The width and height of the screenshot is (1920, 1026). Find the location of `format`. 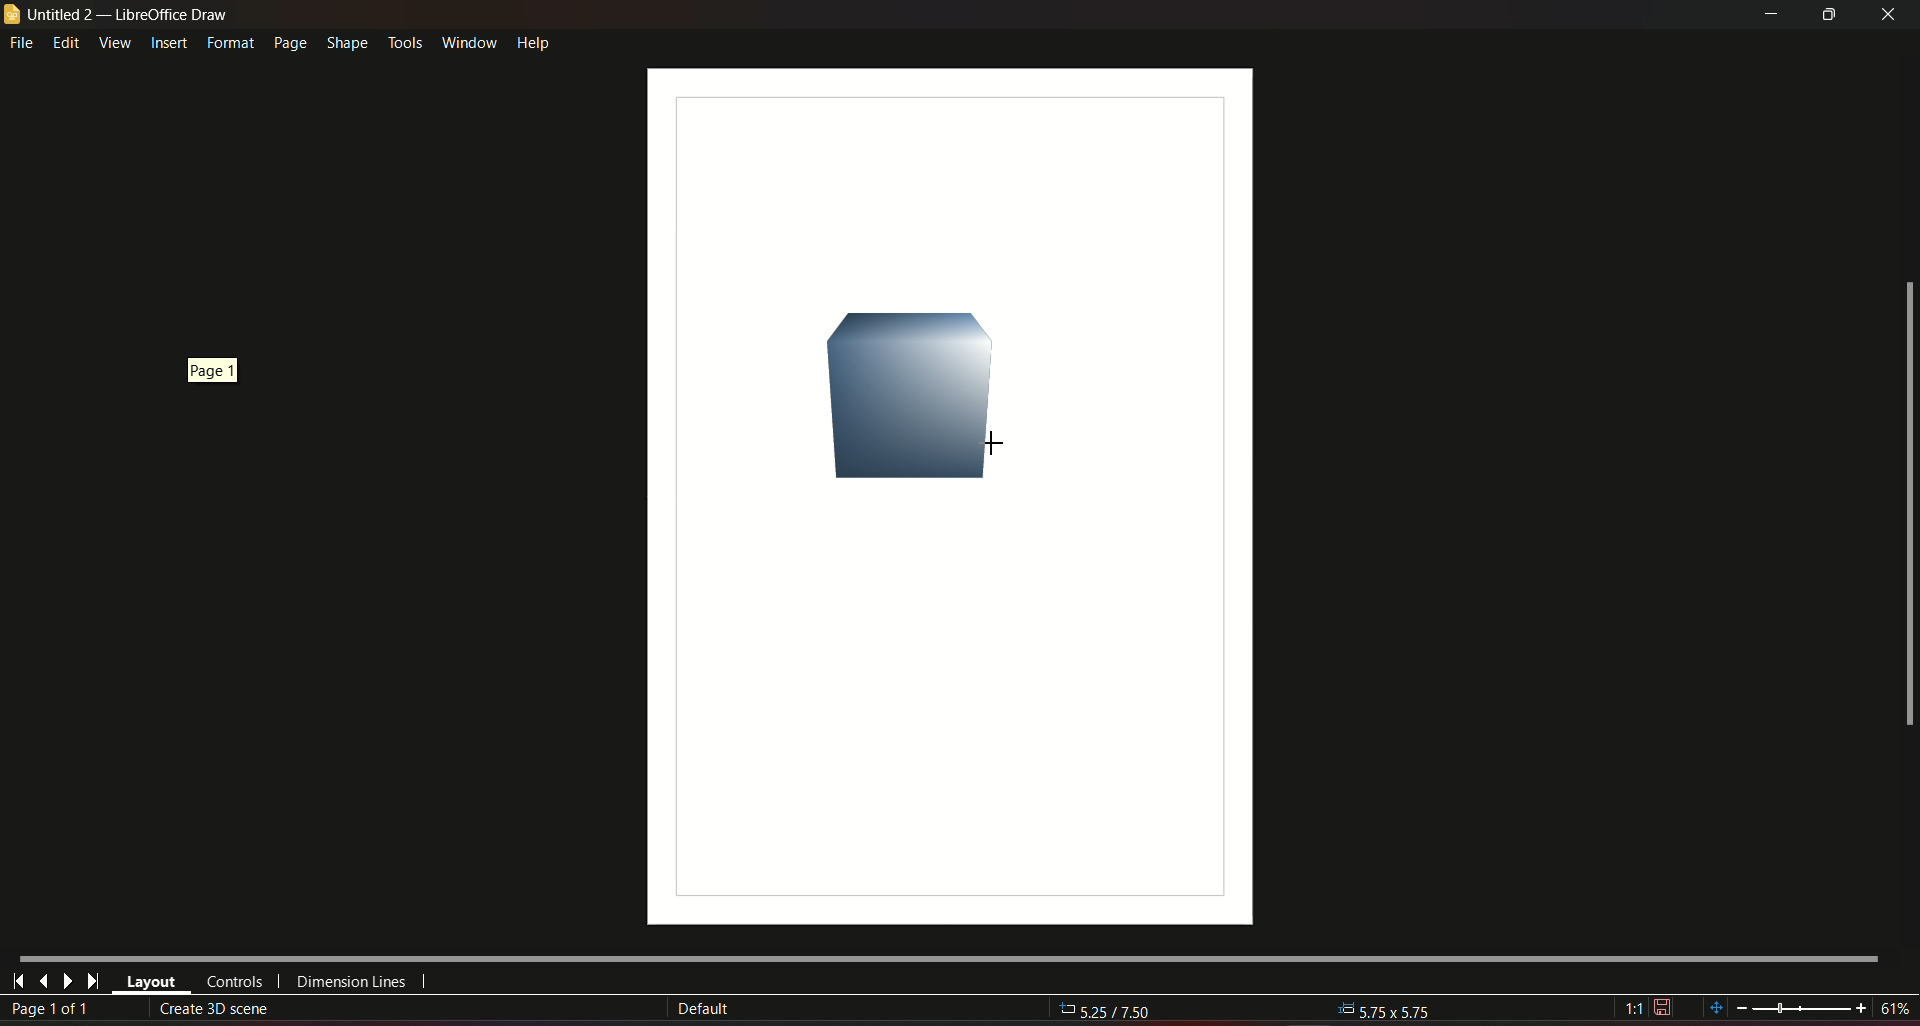

format is located at coordinates (228, 43).